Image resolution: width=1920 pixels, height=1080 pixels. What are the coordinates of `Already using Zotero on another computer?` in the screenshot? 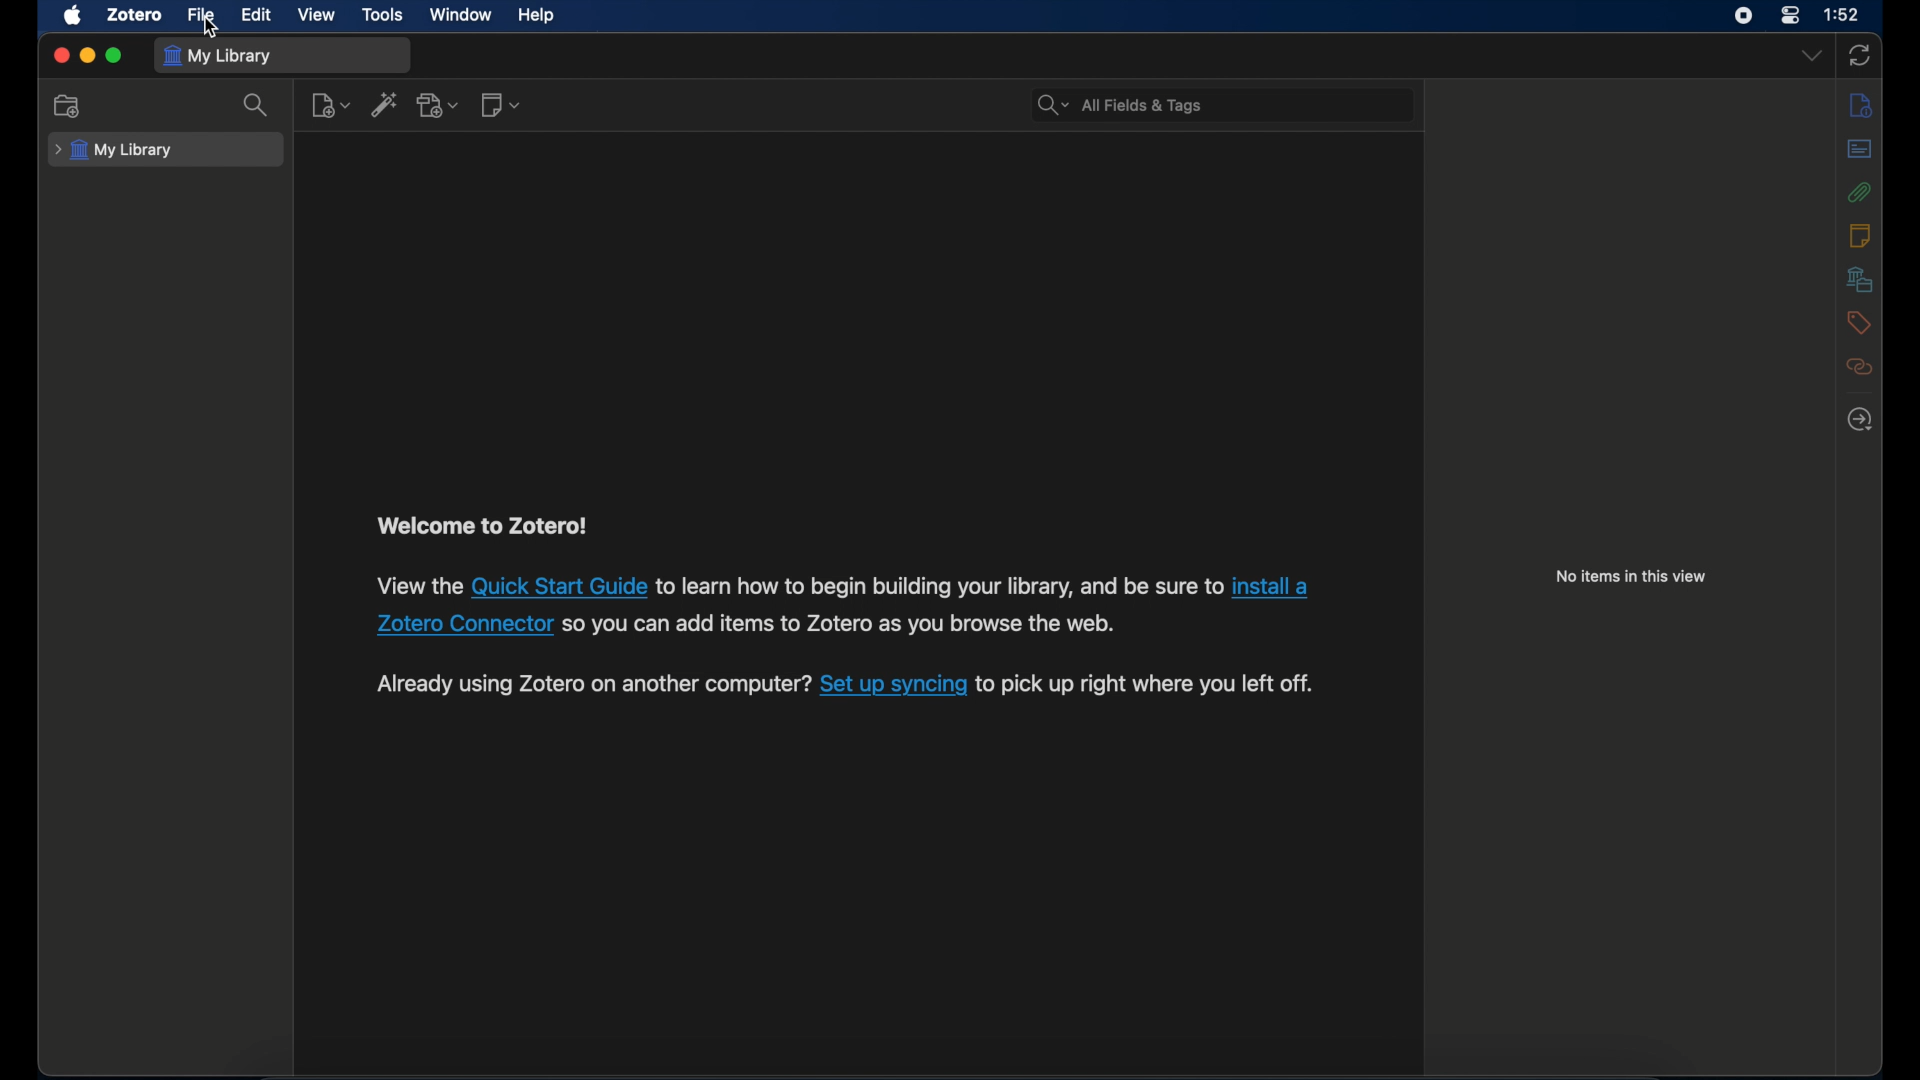 It's located at (594, 681).